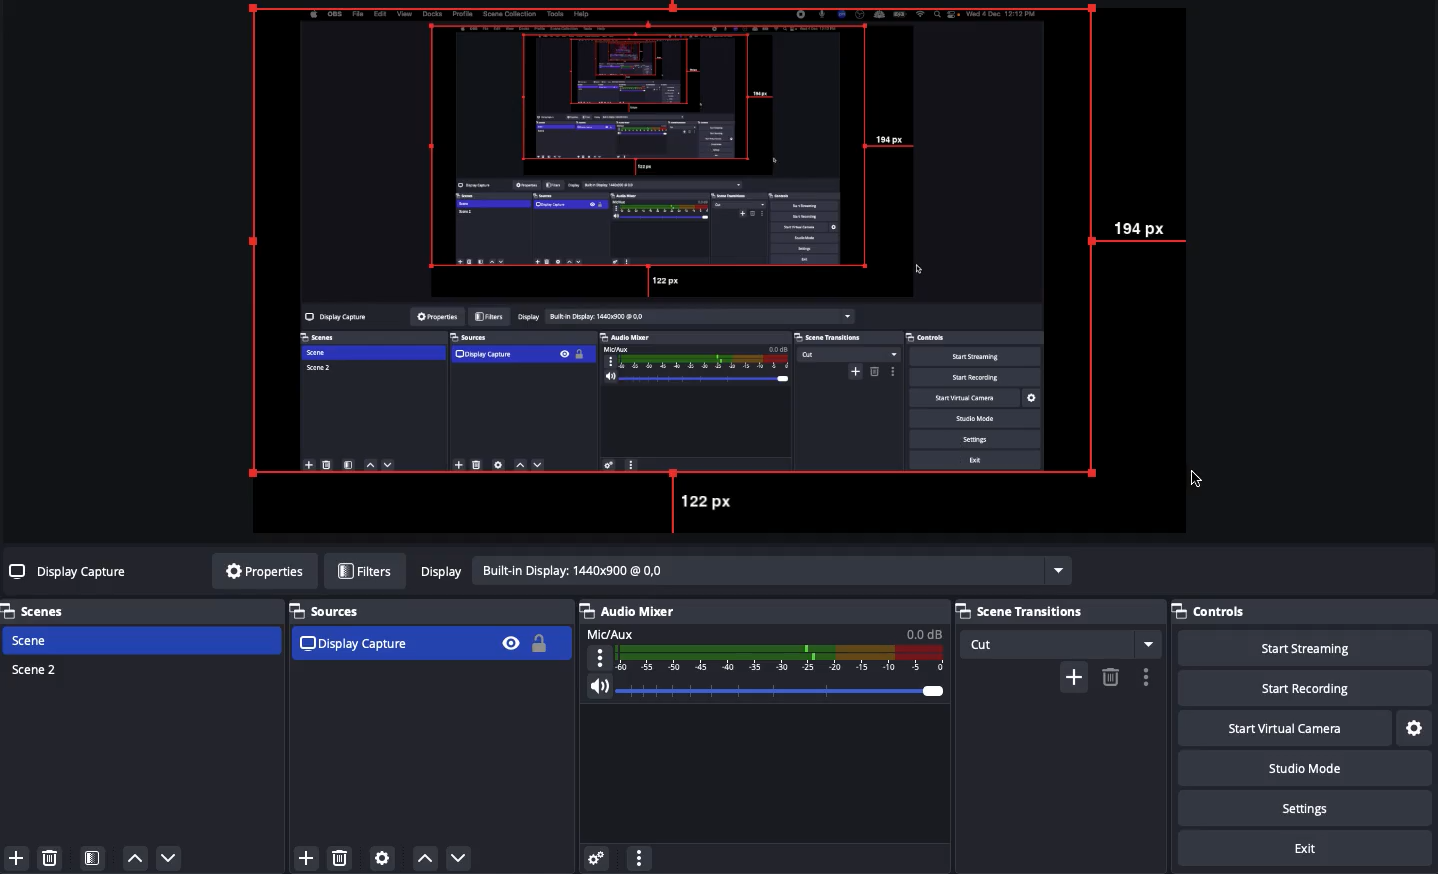 This screenshot has height=874, width=1438. I want to click on 122 px, so click(710, 502).